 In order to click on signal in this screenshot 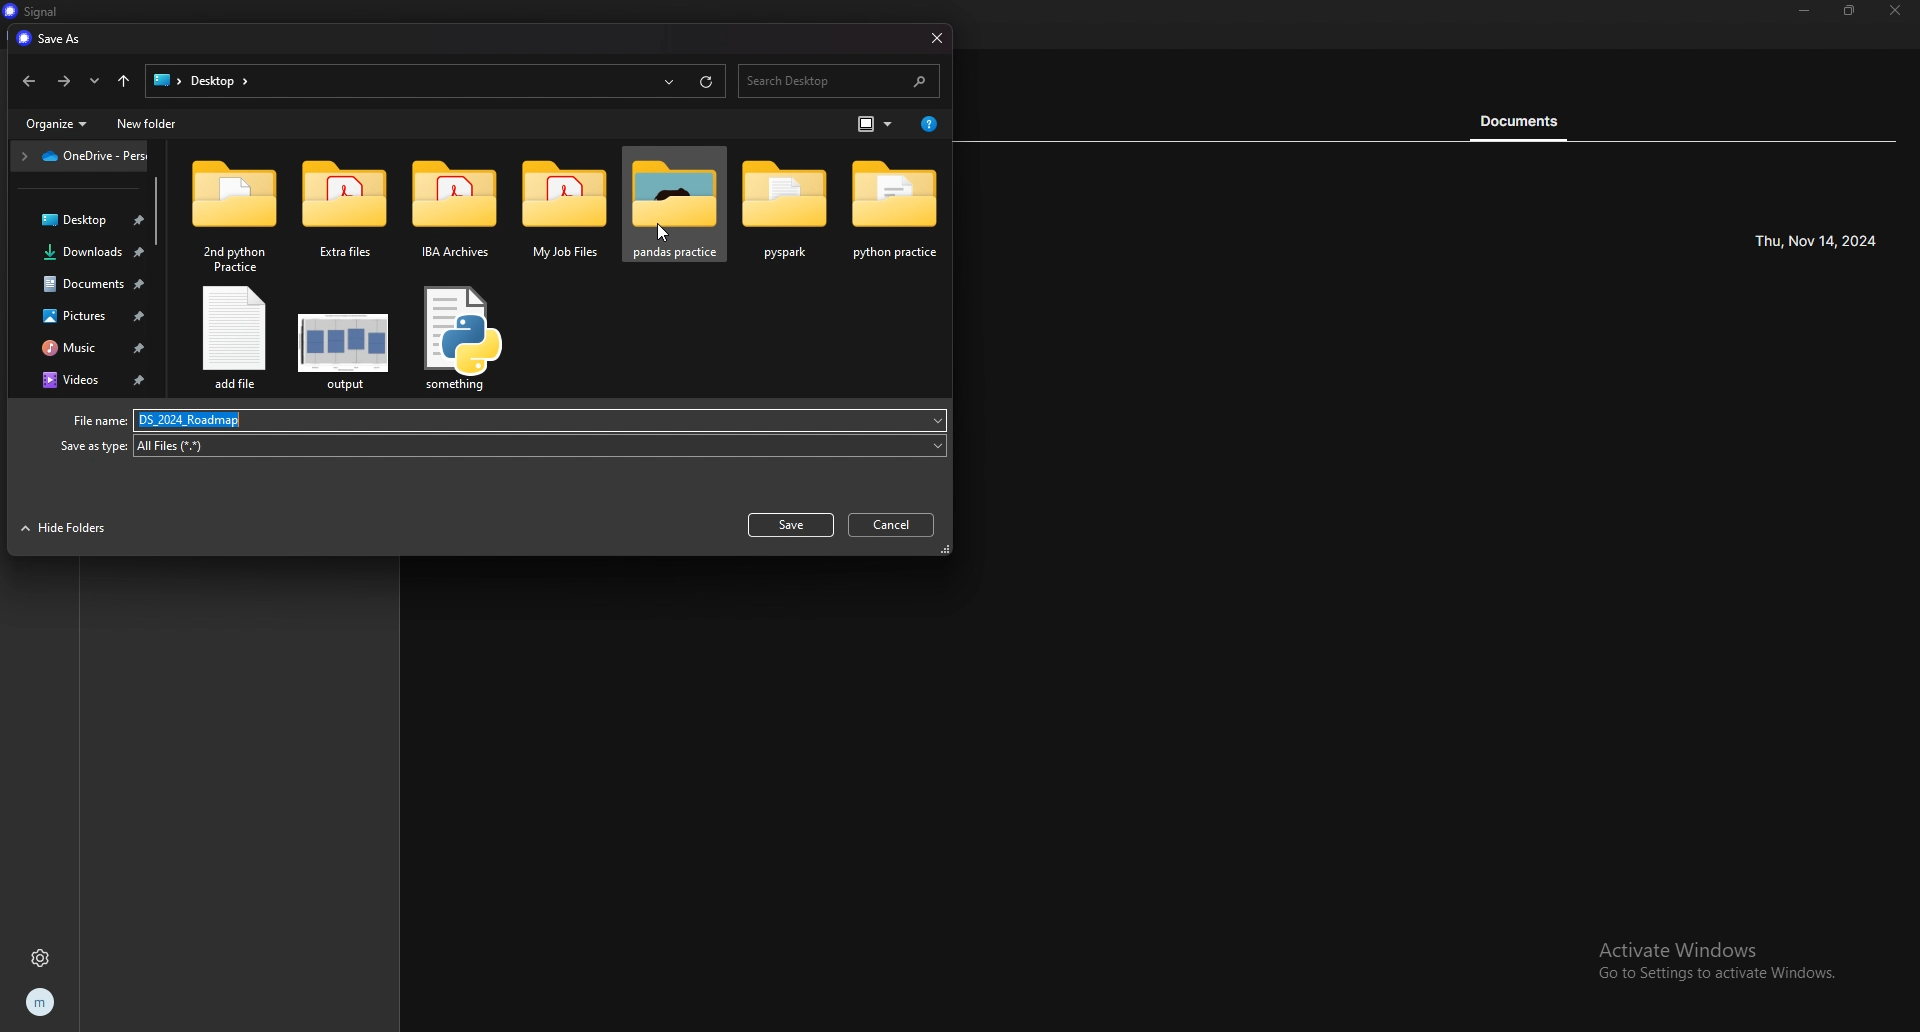, I will do `click(57, 14)`.